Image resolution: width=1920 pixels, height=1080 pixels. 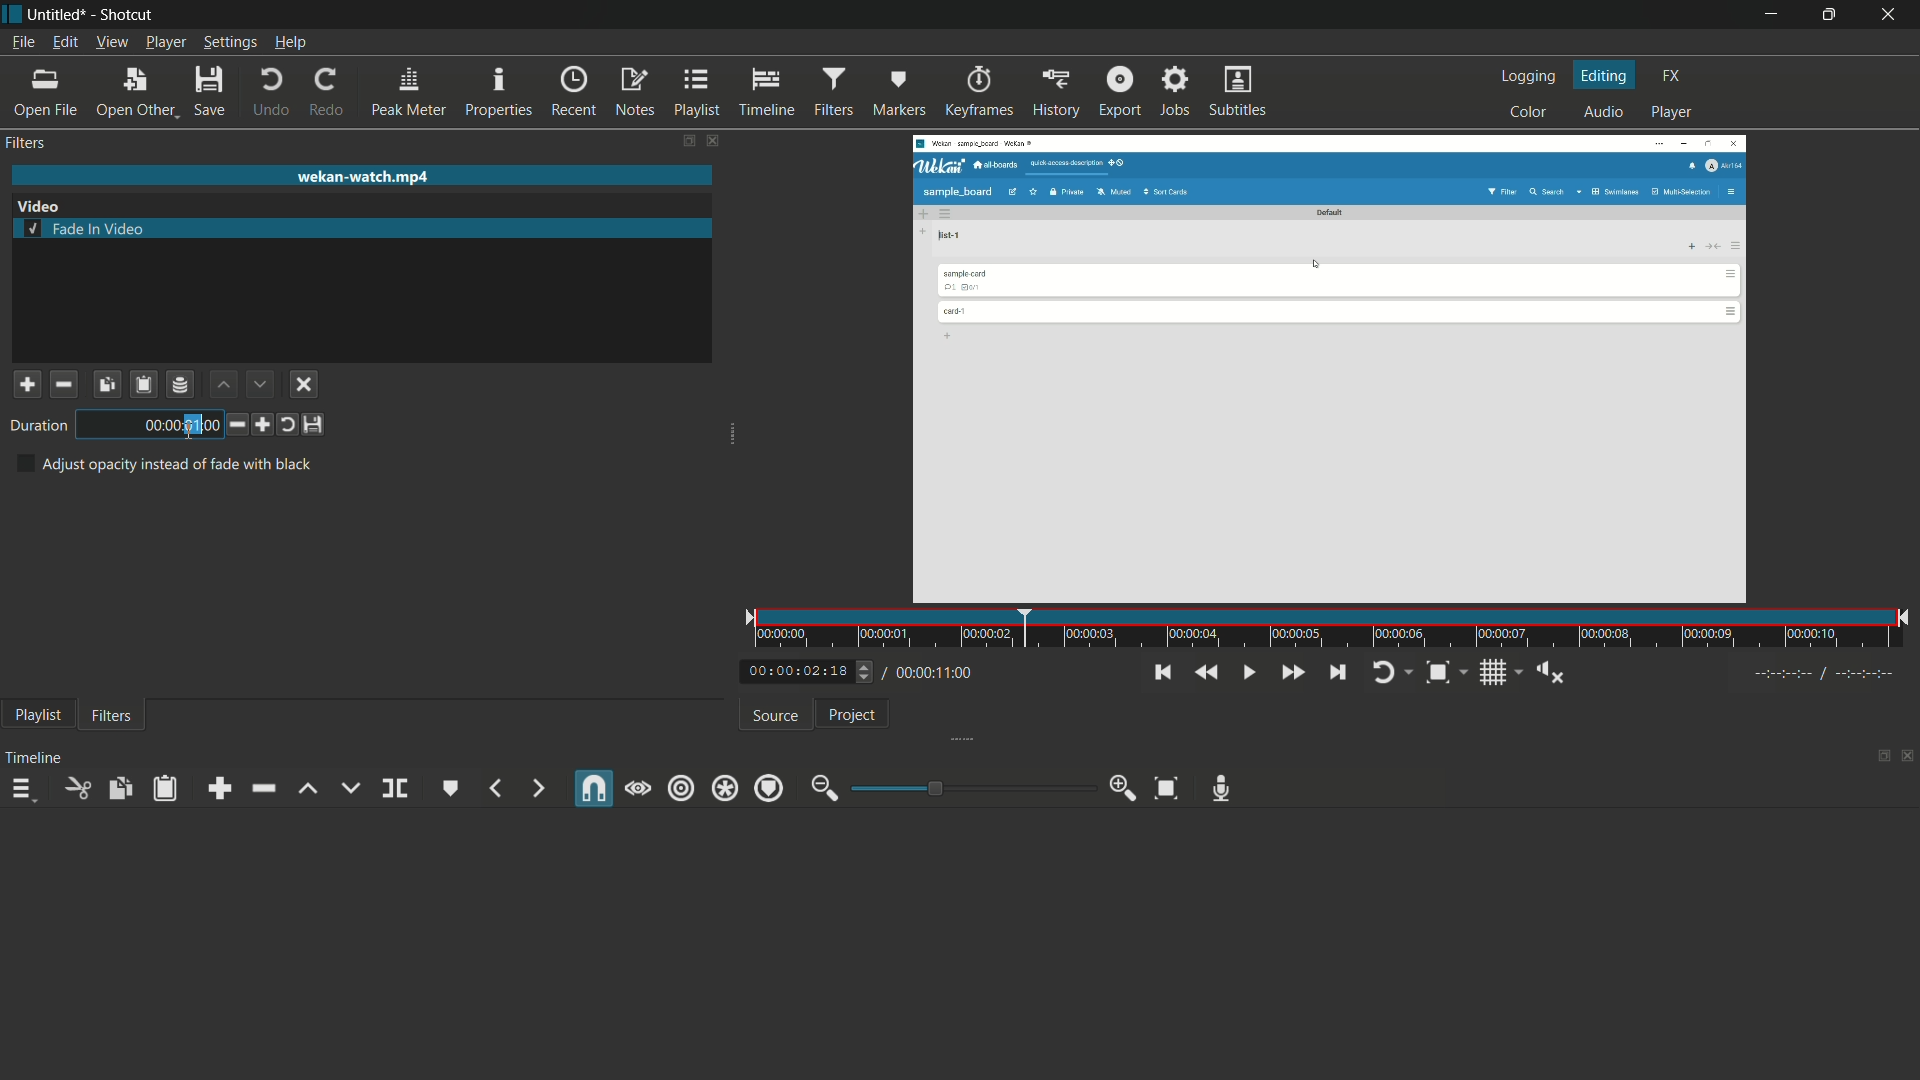 I want to click on split at playhead, so click(x=395, y=789).